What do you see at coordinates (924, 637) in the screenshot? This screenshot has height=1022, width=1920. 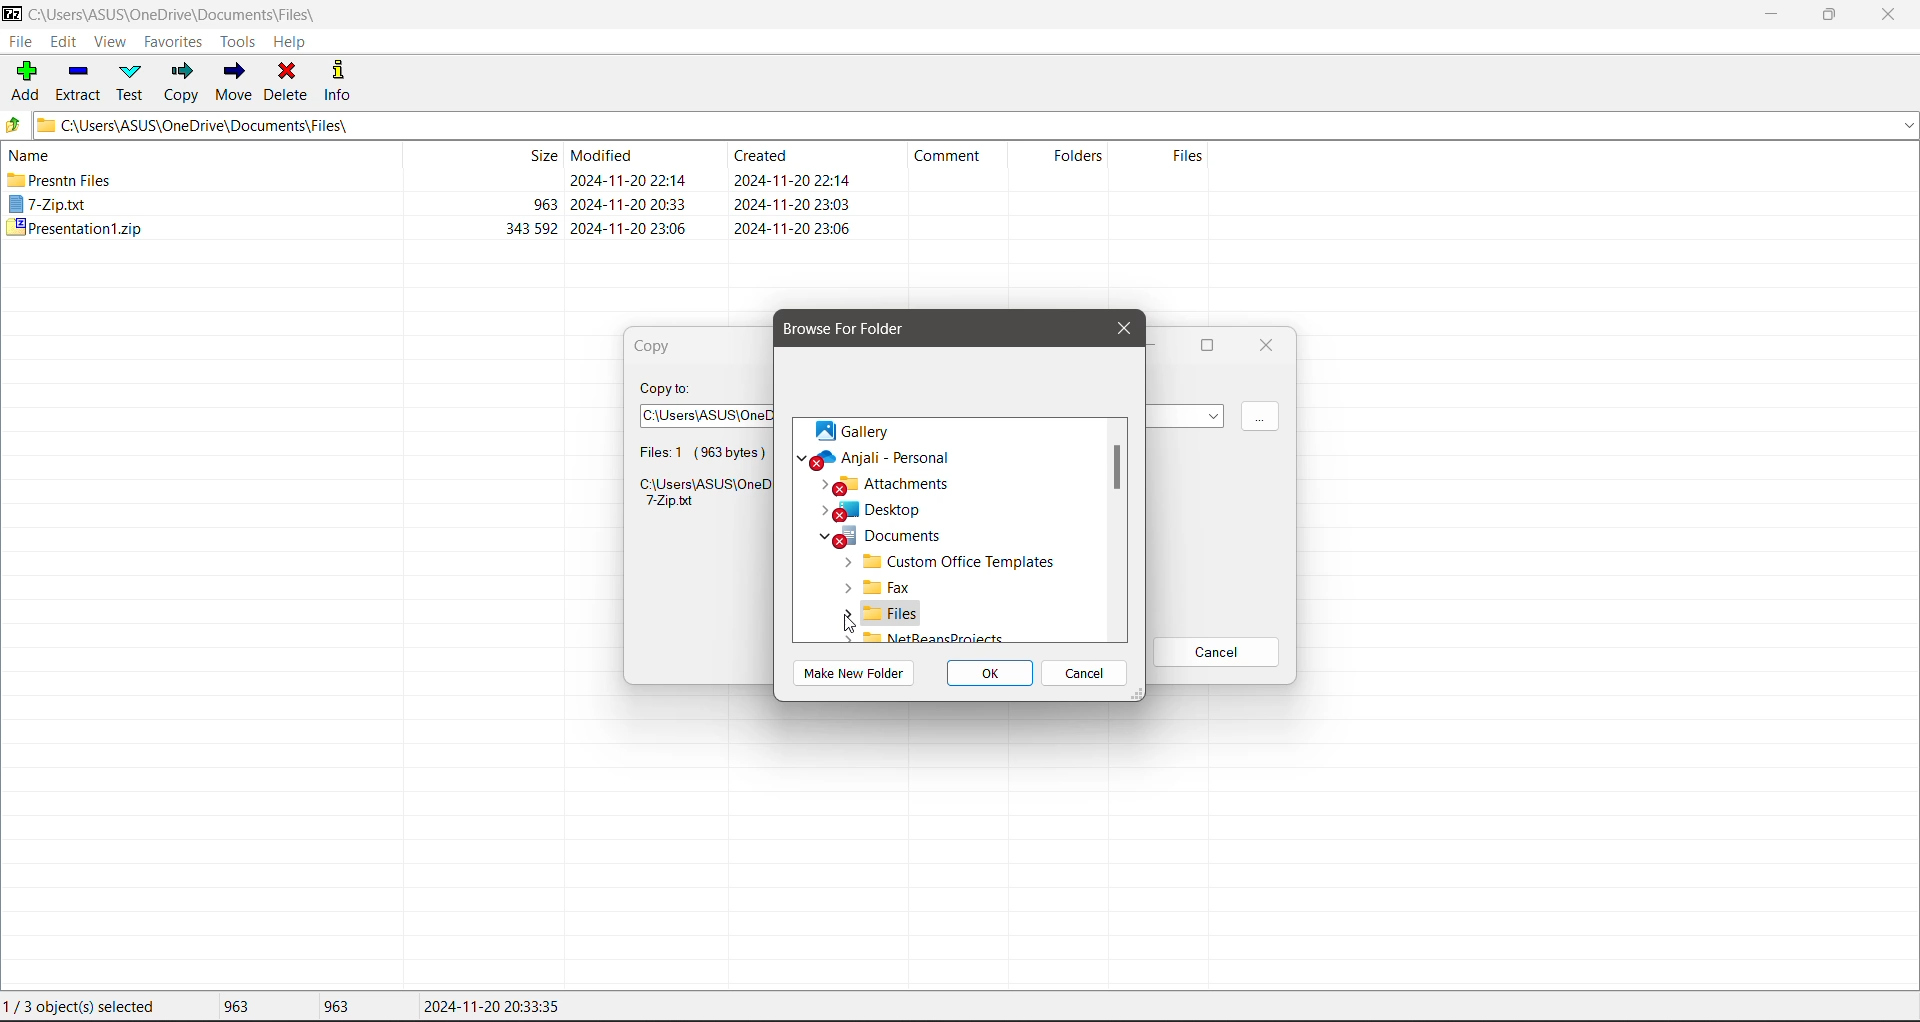 I see `` at bounding box center [924, 637].